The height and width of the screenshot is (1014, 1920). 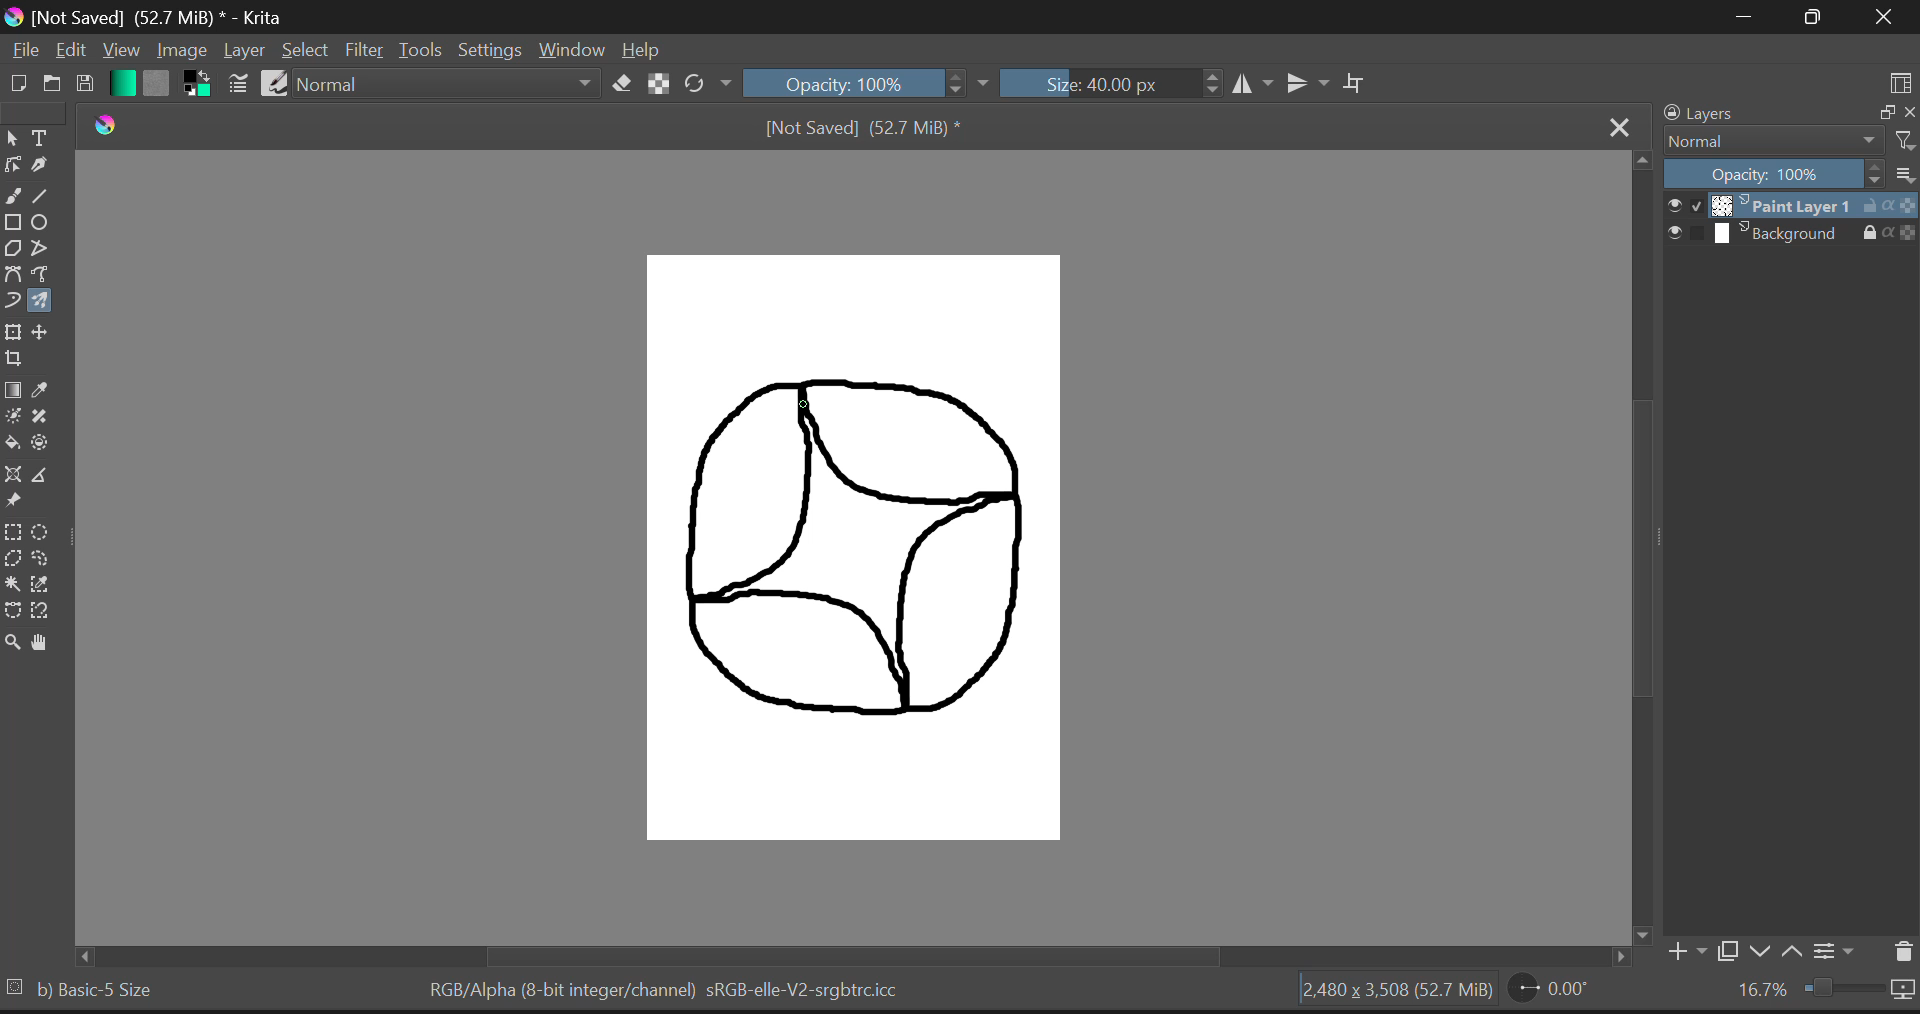 What do you see at coordinates (23, 53) in the screenshot?
I see `File` at bounding box center [23, 53].